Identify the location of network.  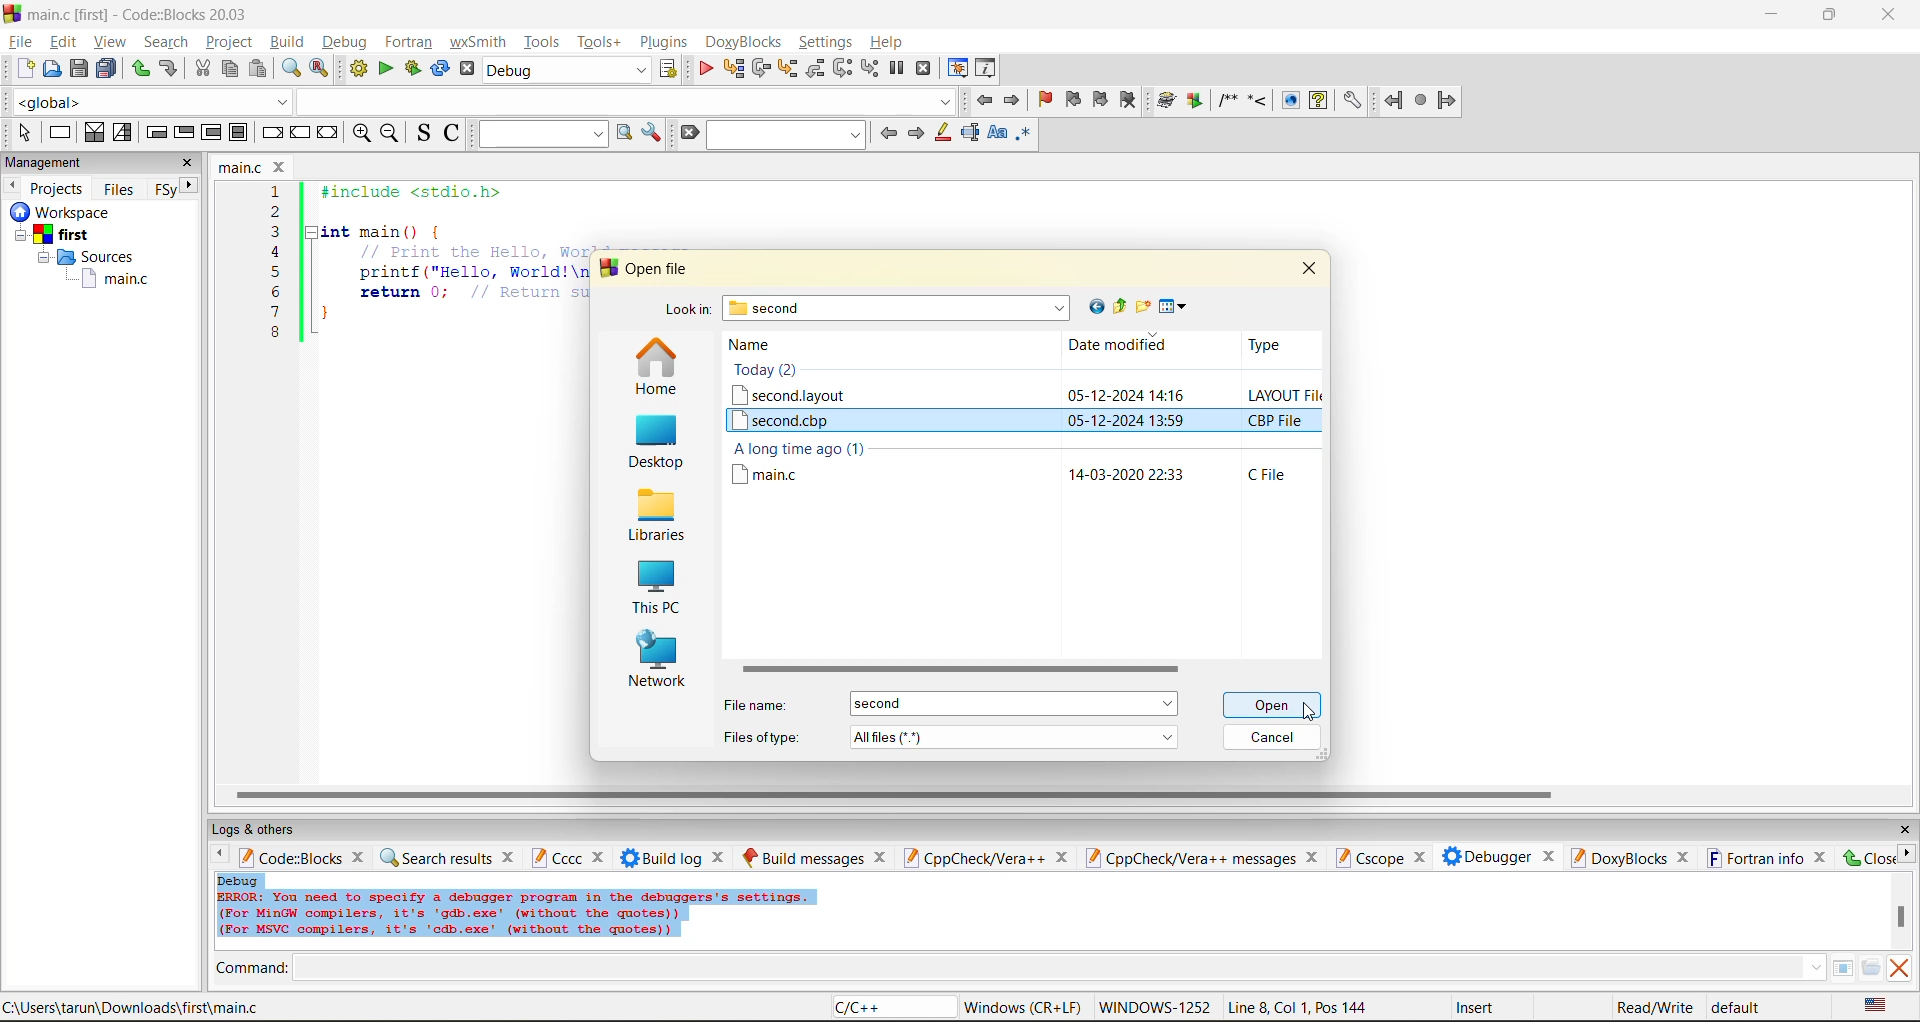
(658, 662).